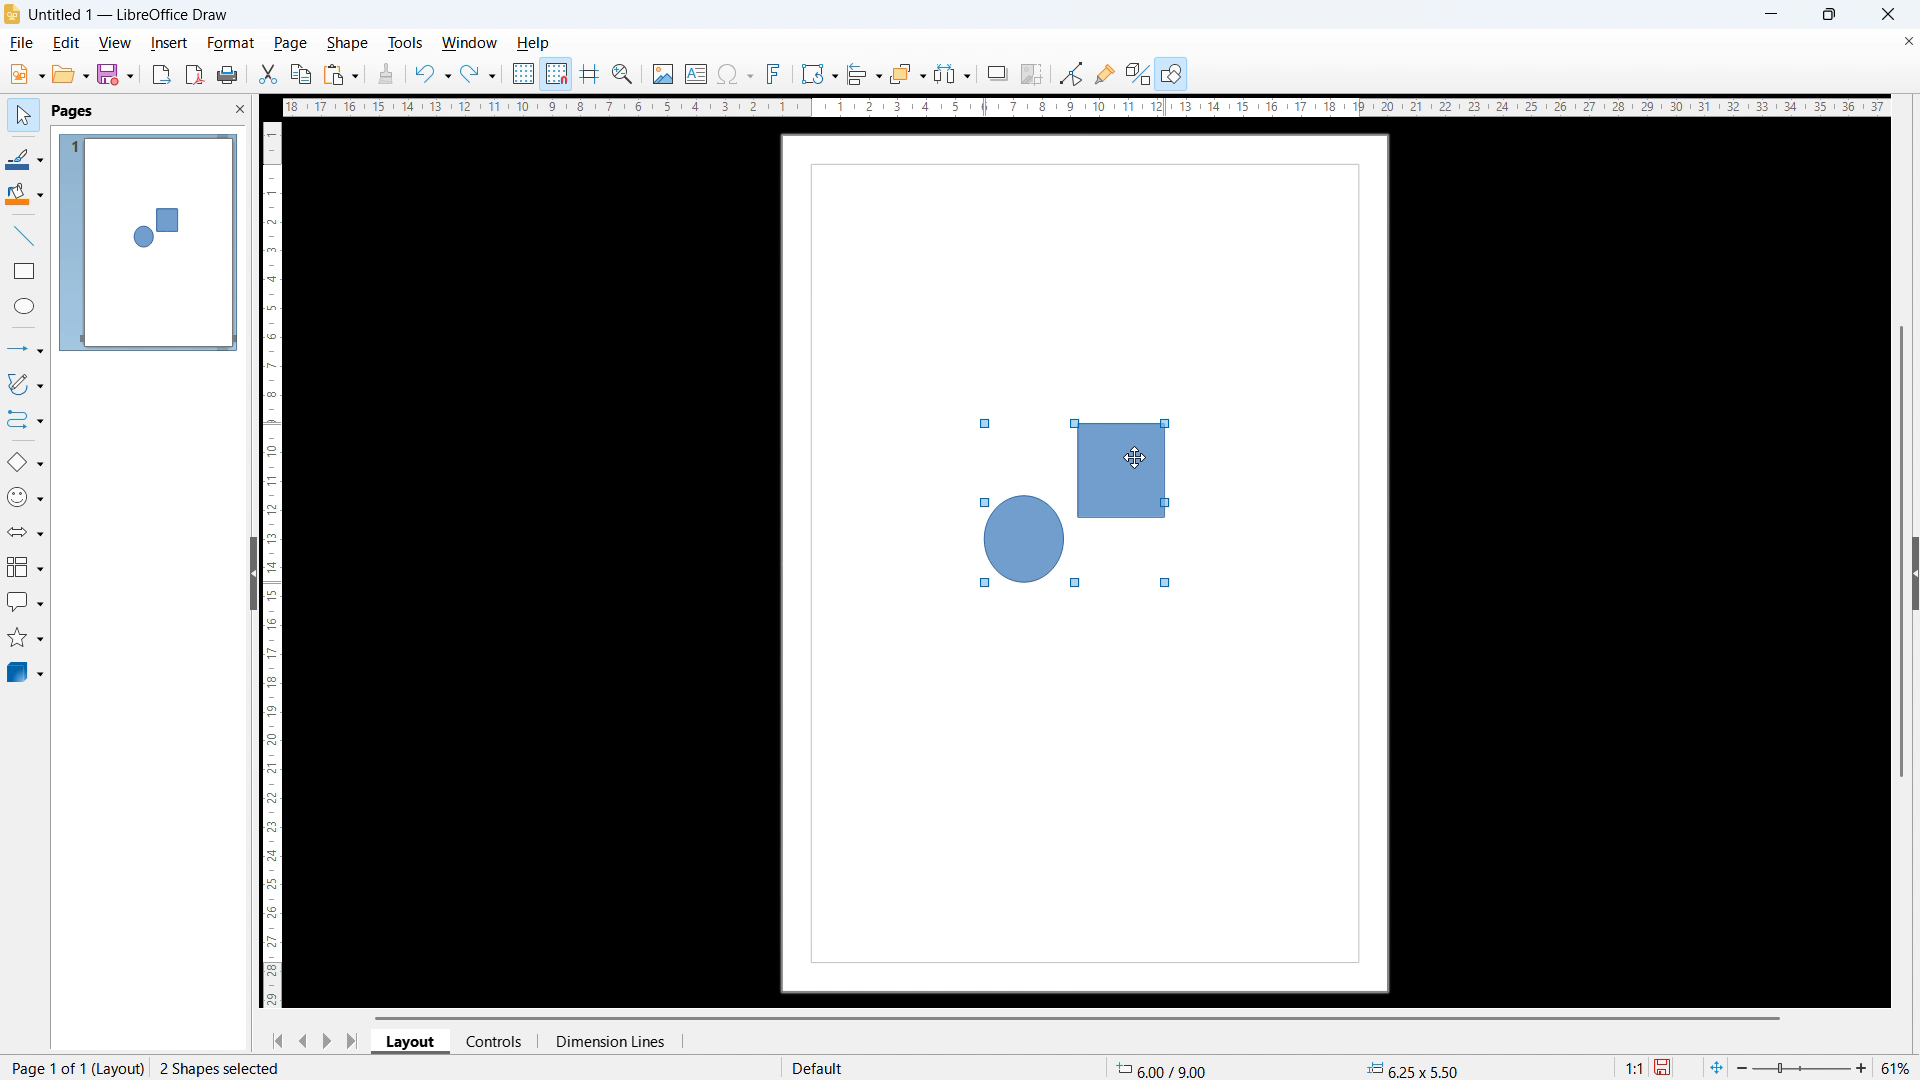 This screenshot has height=1080, width=1920. I want to click on copy, so click(302, 74).